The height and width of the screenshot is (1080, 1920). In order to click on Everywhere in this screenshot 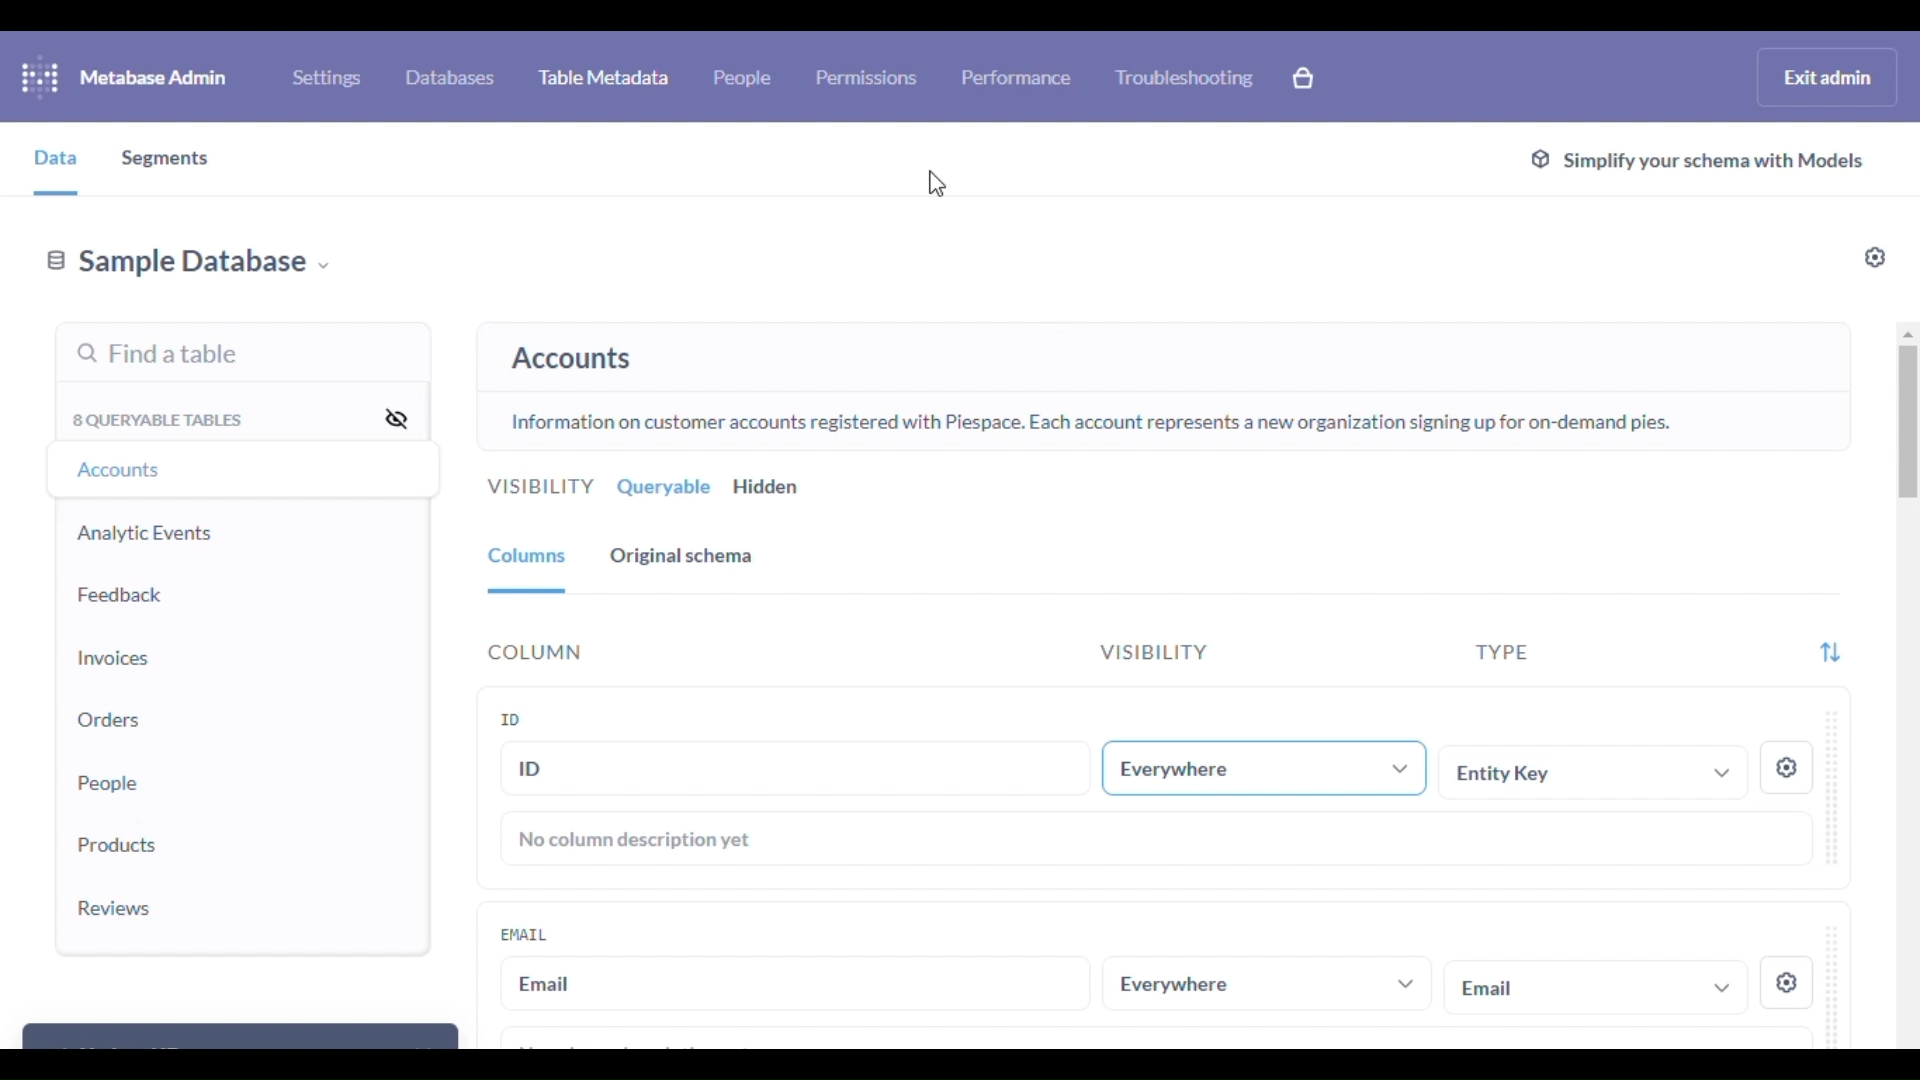, I will do `click(1271, 766)`.